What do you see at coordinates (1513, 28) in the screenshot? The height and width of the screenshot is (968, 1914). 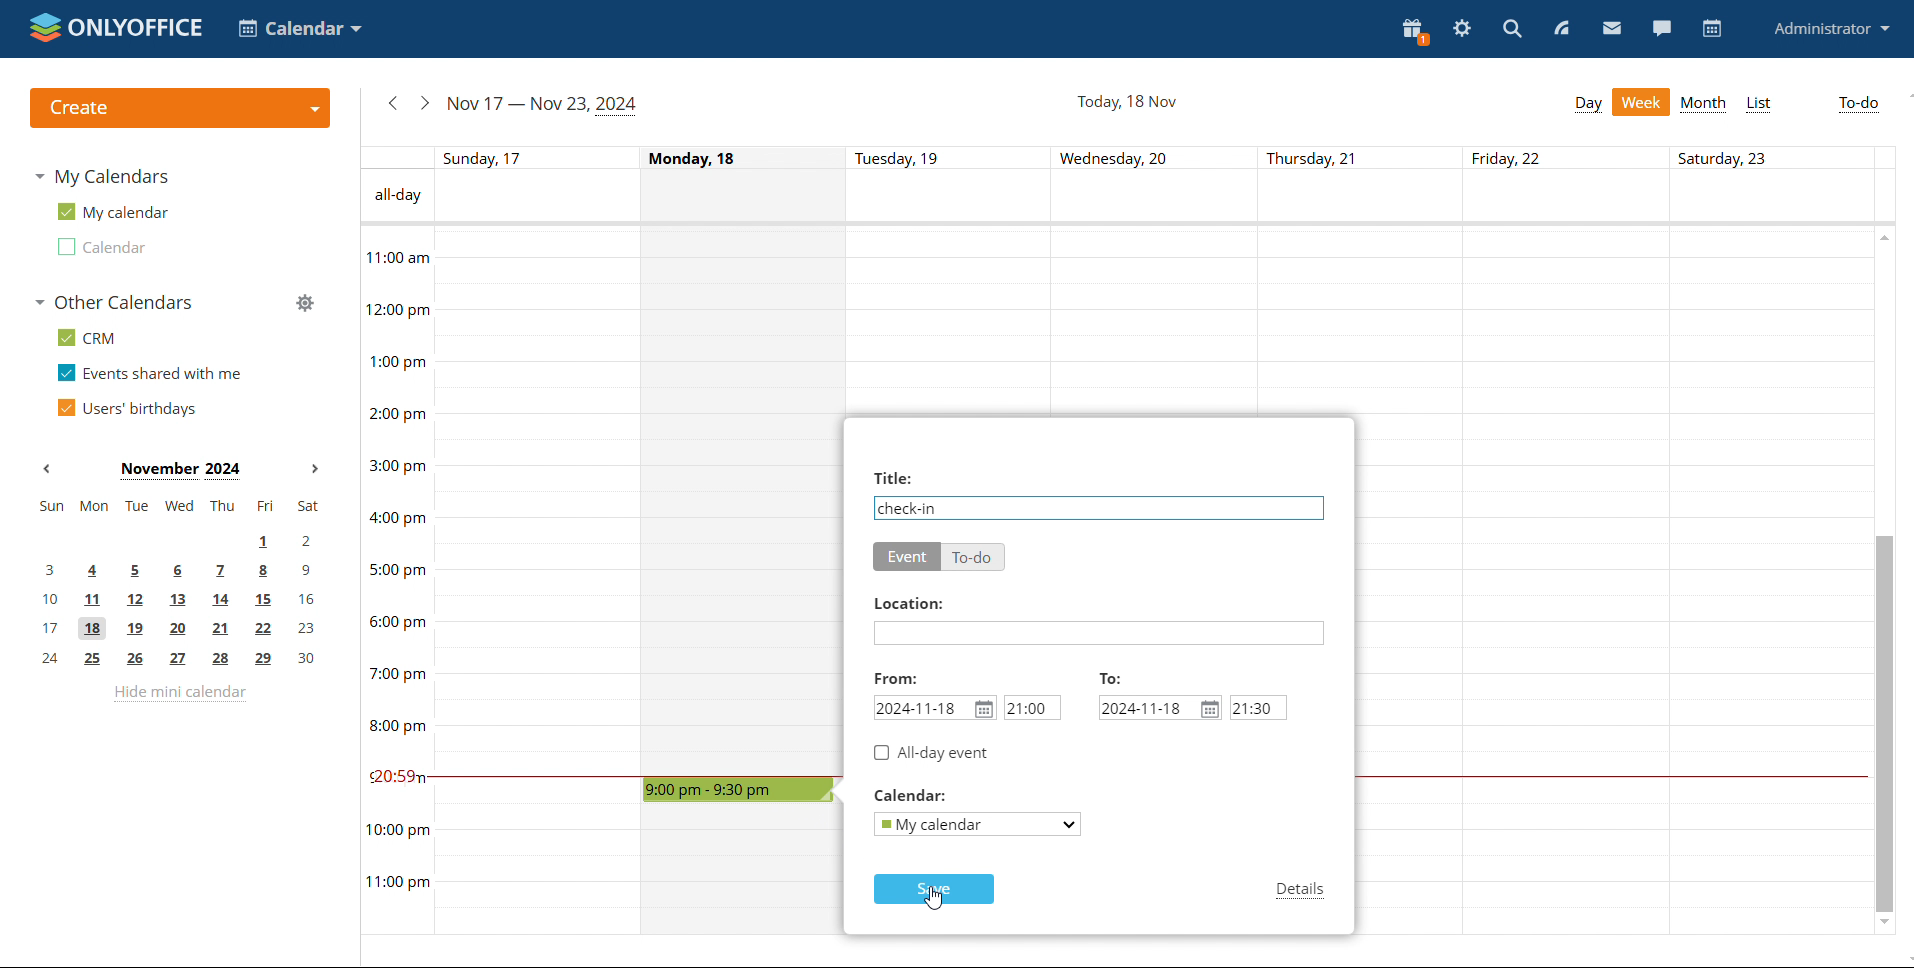 I see `search` at bounding box center [1513, 28].